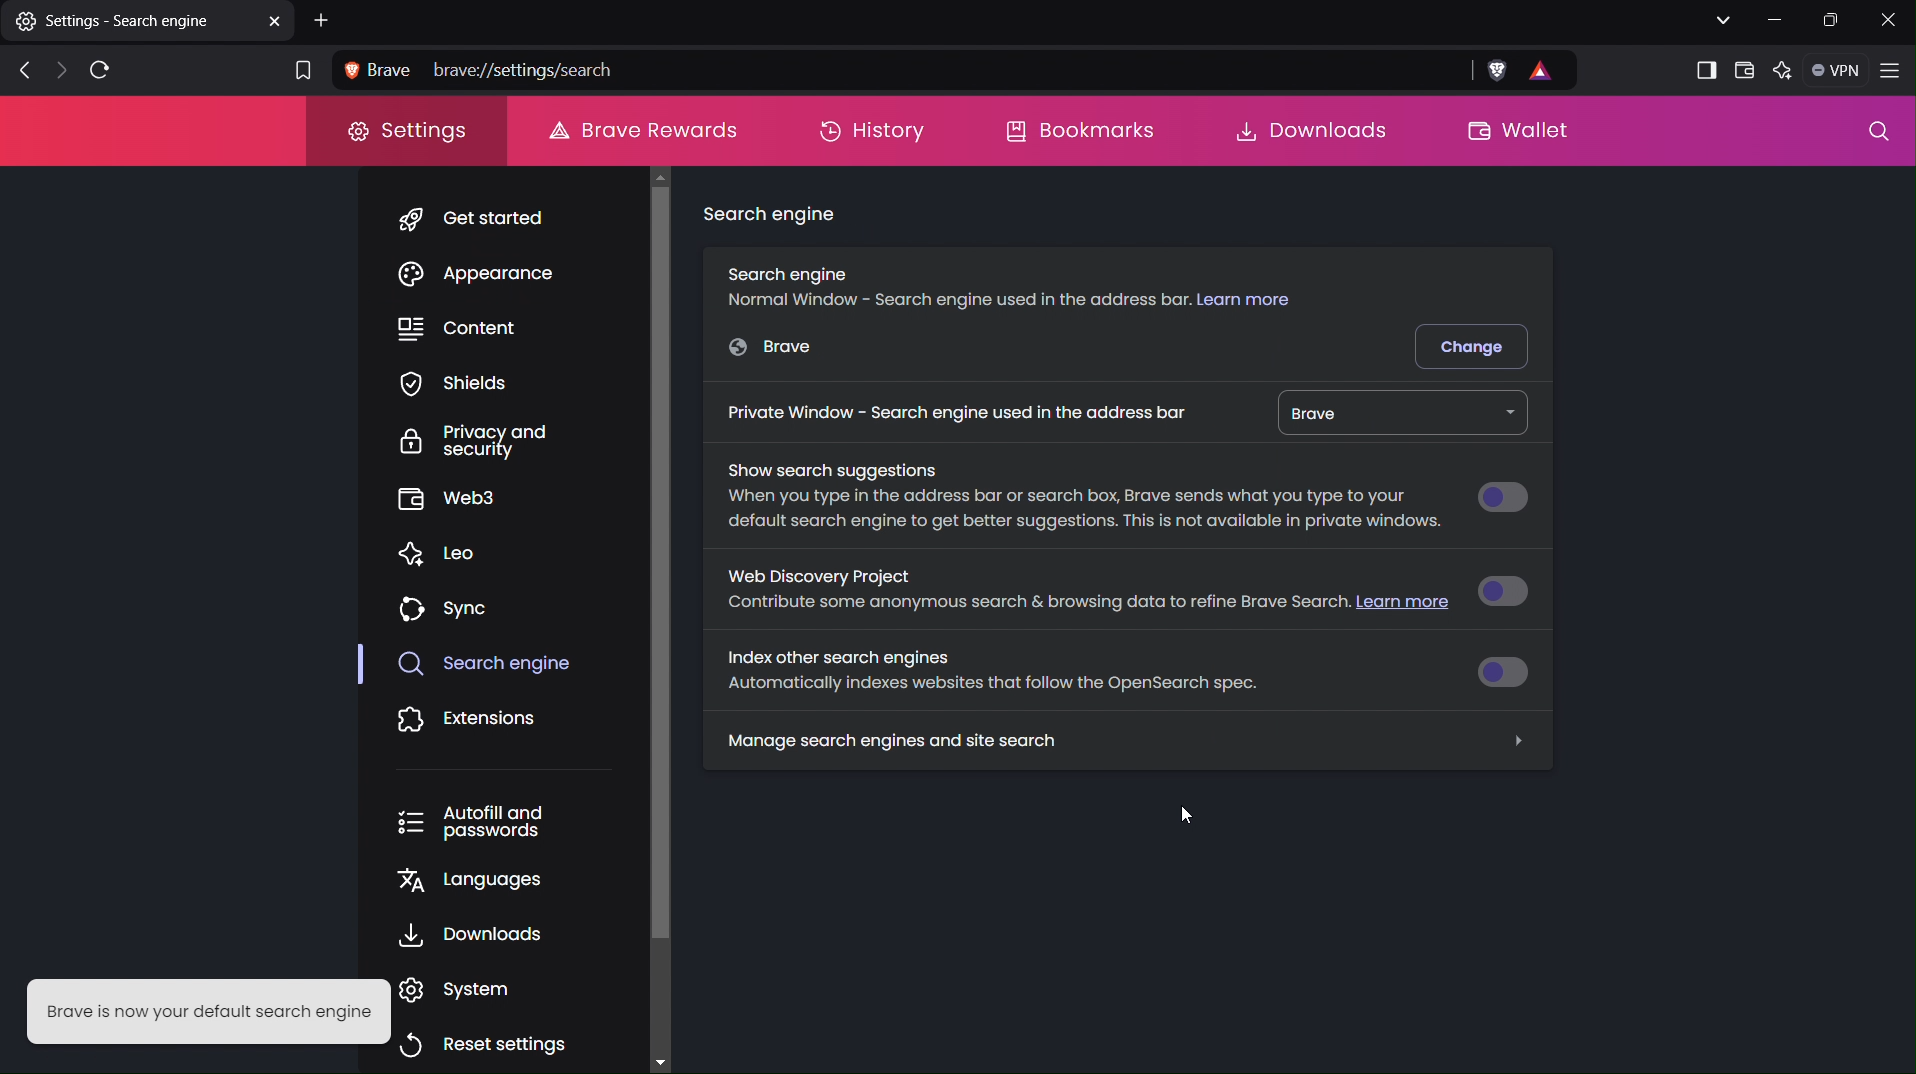 The width and height of the screenshot is (1916, 1074). I want to click on Back, so click(18, 71).